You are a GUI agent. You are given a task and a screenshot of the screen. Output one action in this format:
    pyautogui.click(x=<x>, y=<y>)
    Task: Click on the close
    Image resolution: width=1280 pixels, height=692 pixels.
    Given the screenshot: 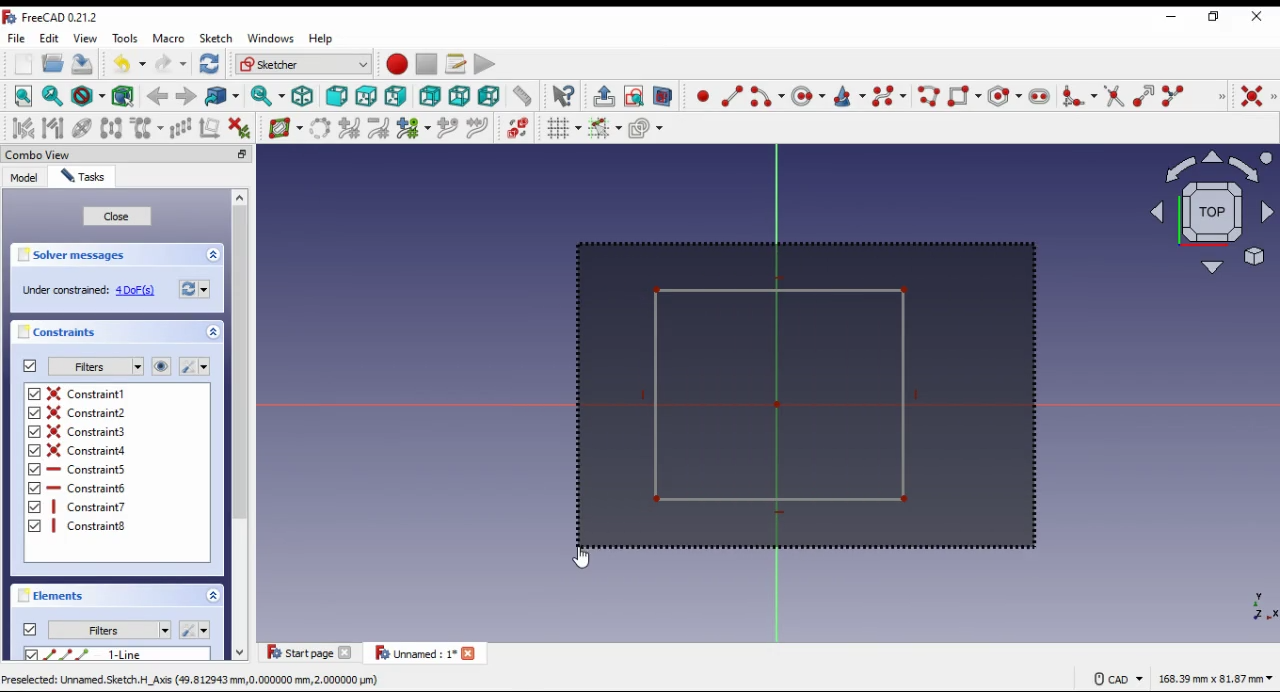 What is the action you would take?
    pyautogui.click(x=117, y=217)
    